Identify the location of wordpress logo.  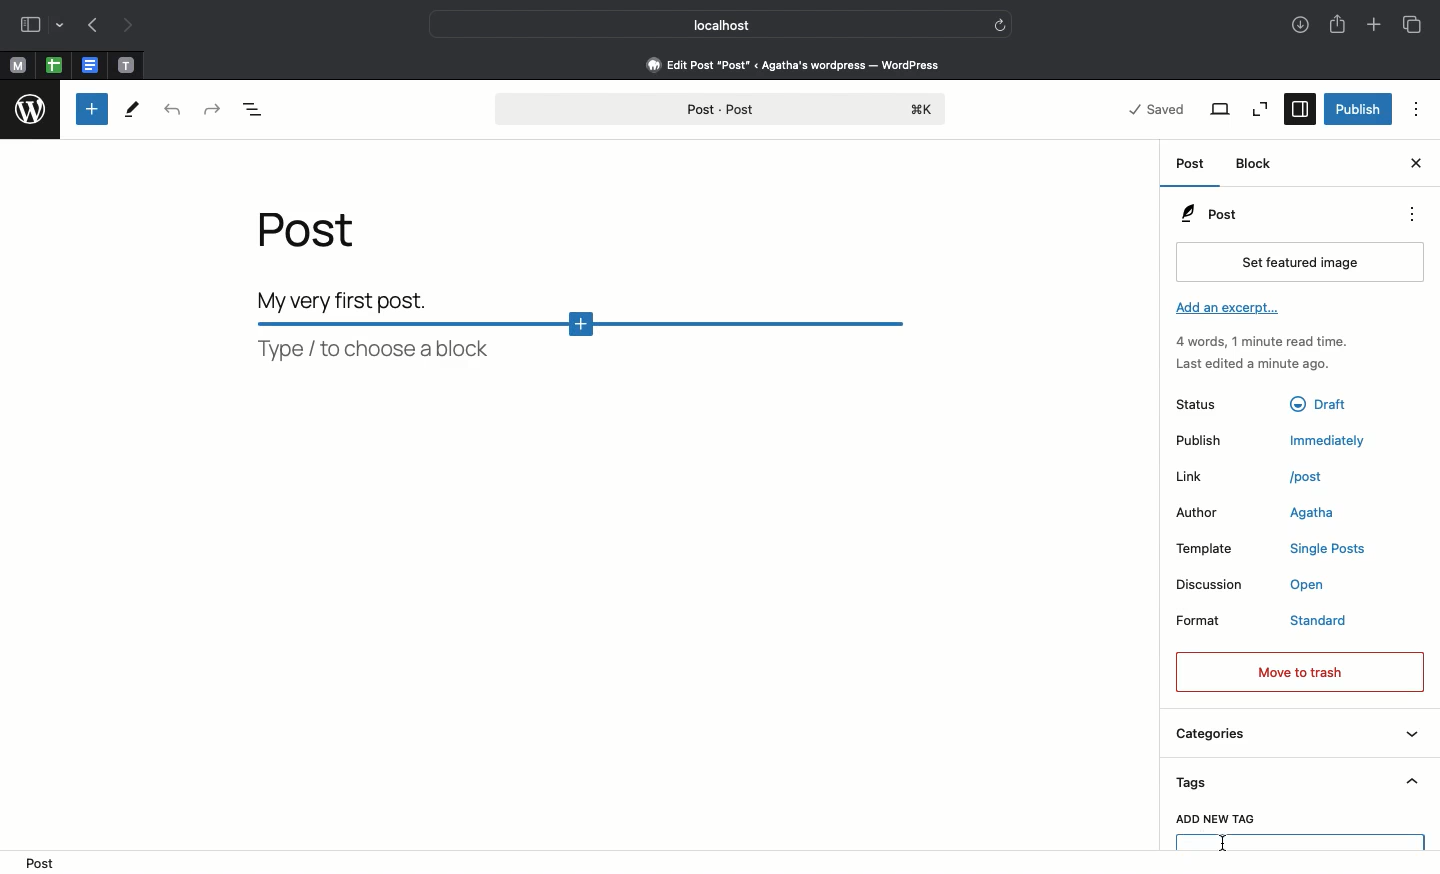
(31, 109).